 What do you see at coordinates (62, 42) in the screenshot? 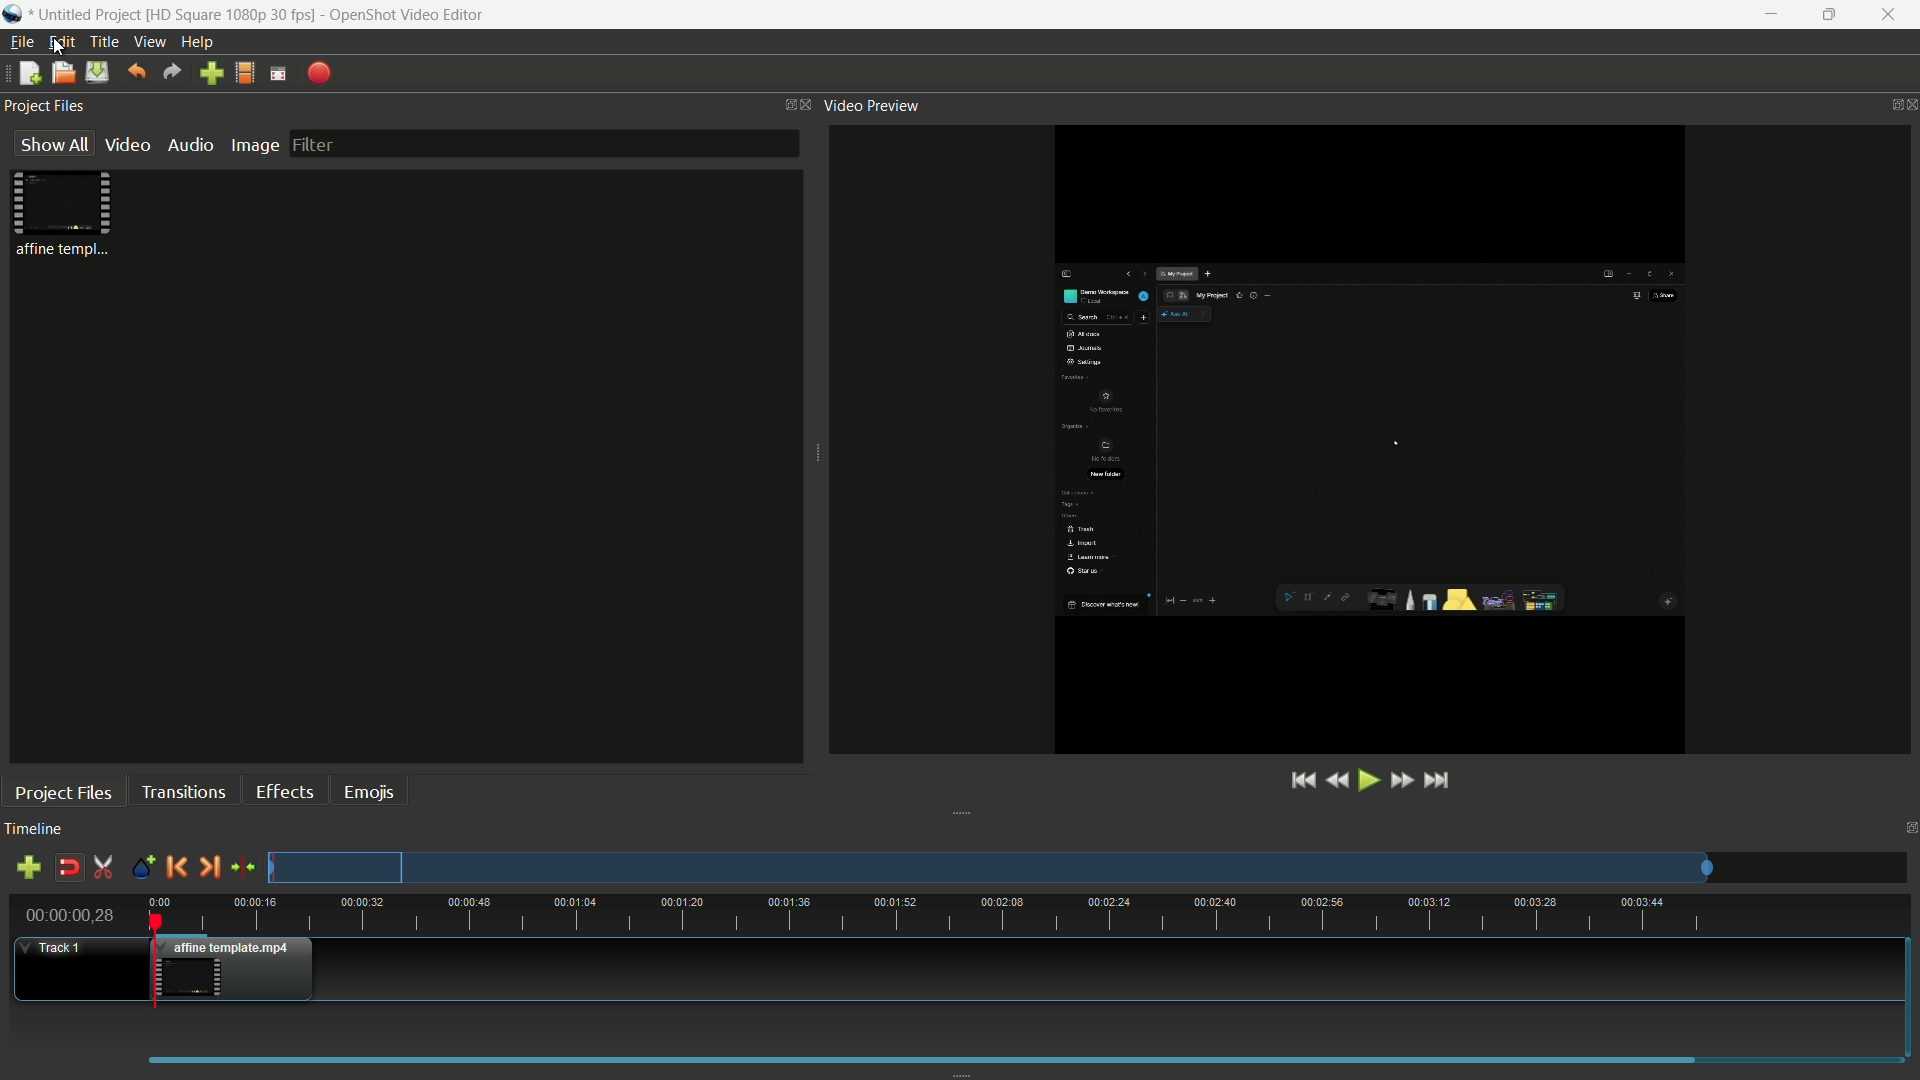
I see `edit menu` at bounding box center [62, 42].